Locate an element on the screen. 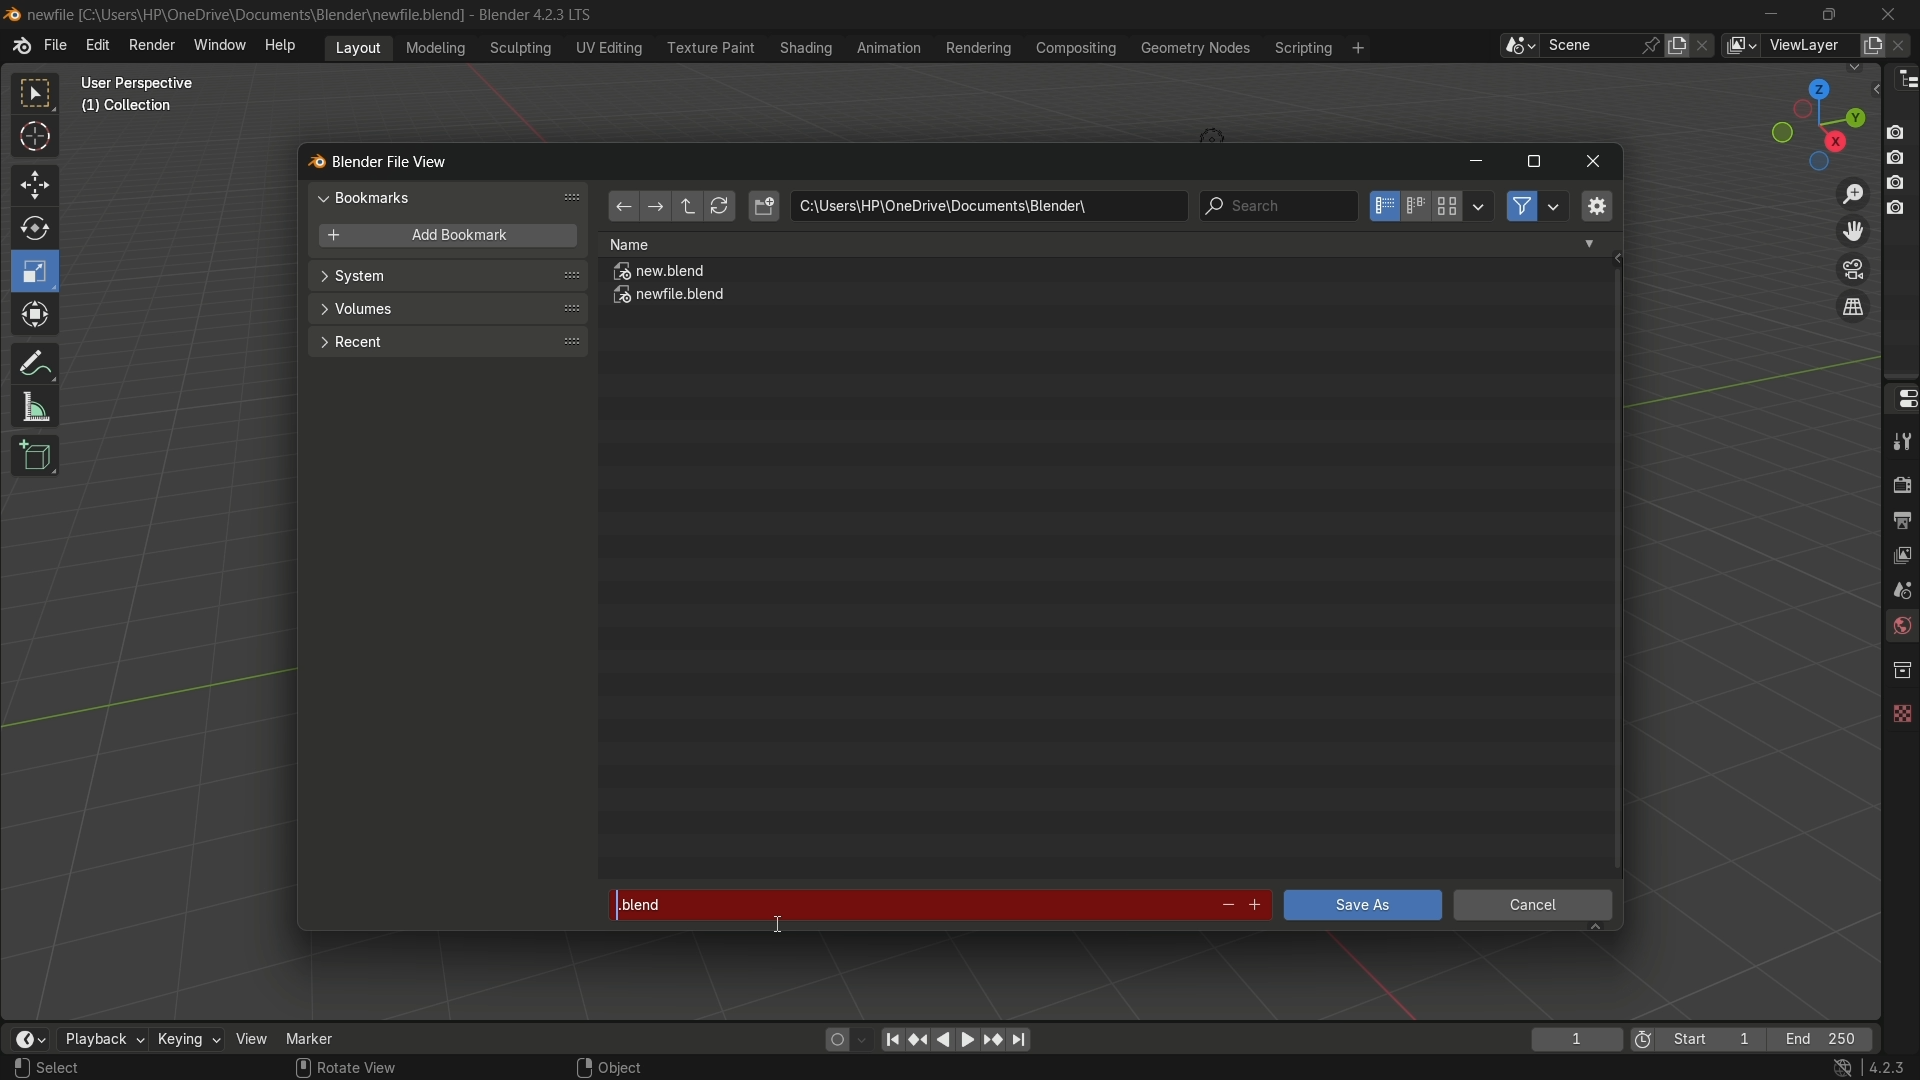 The width and height of the screenshot is (1920, 1080). forward is located at coordinates (653, 208).